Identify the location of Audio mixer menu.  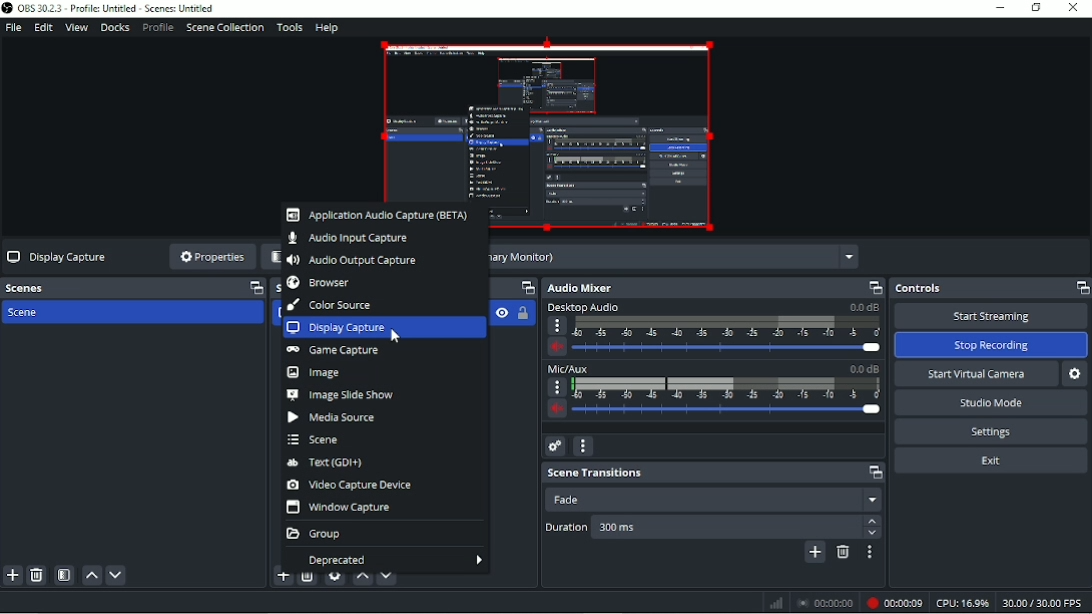
(582, 446).